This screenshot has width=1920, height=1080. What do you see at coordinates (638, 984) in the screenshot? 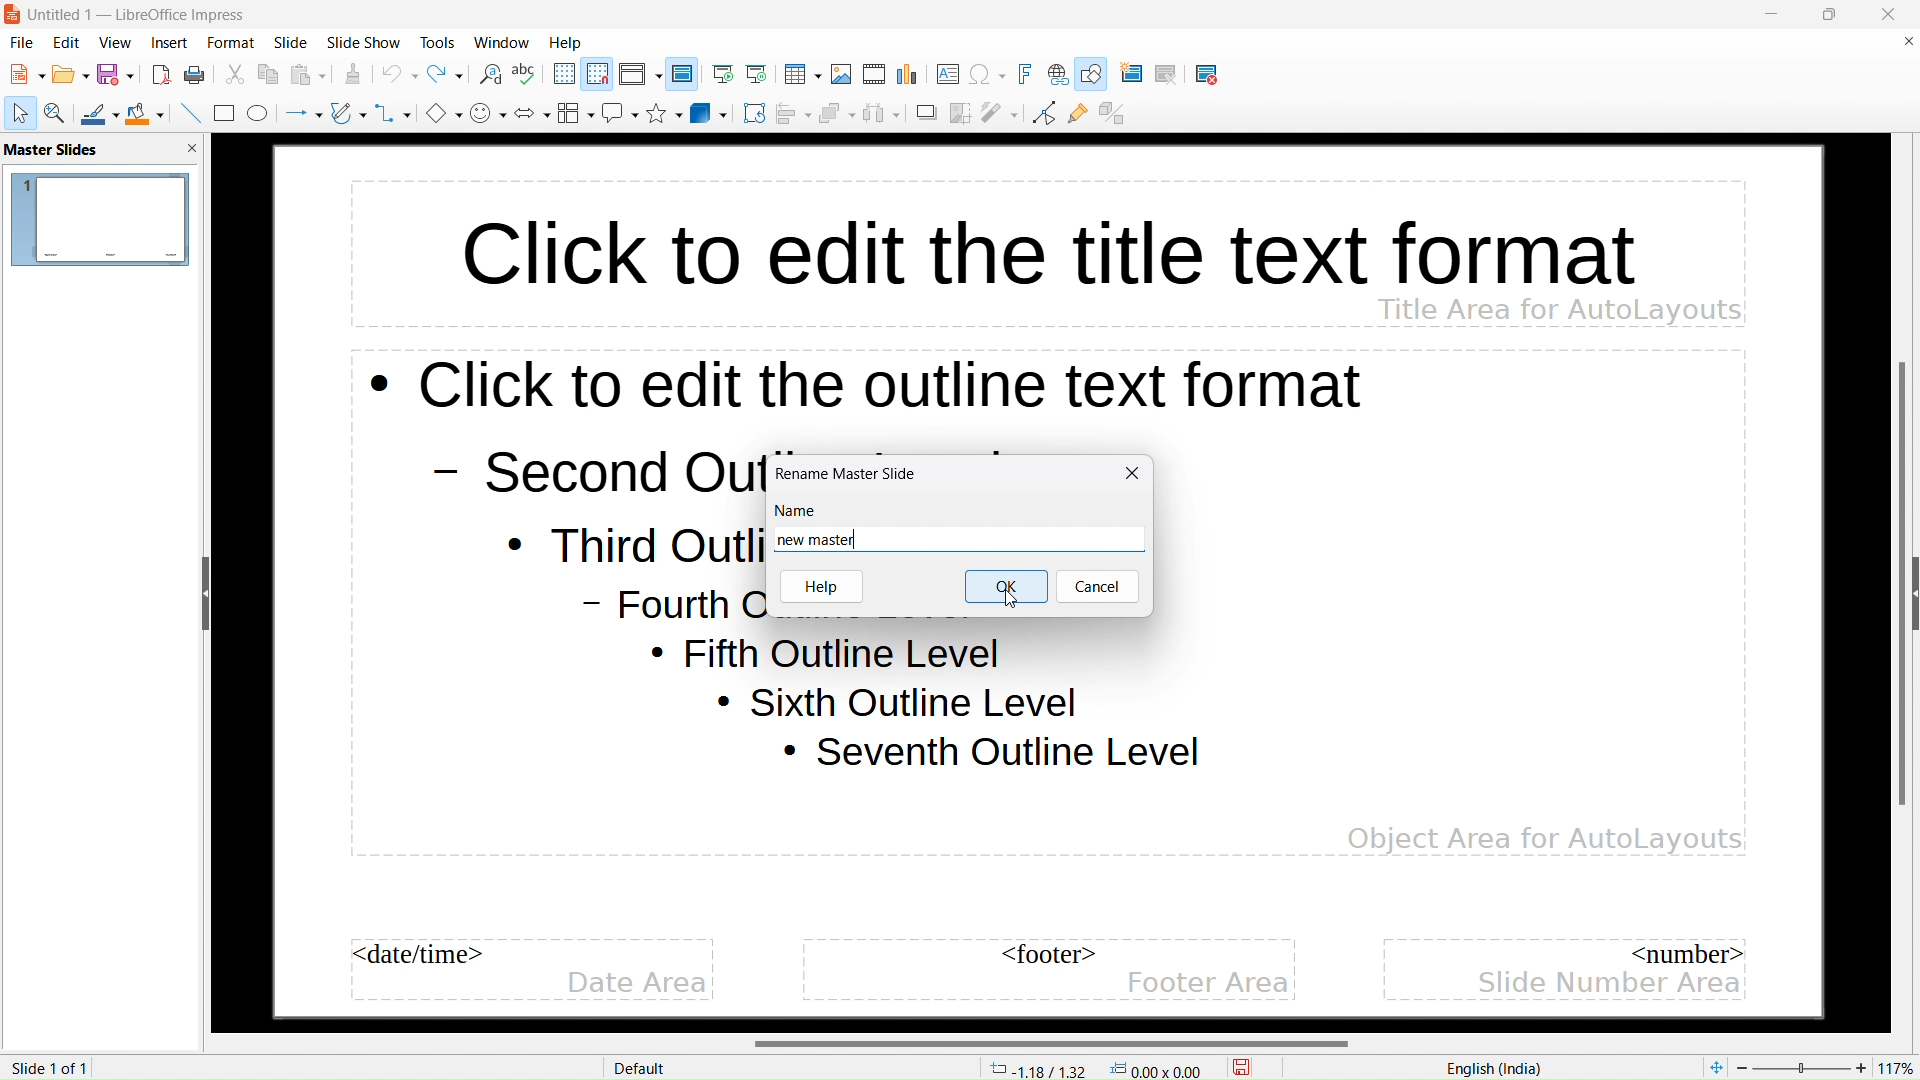
I see `date area` at bounding box center [638, 984].